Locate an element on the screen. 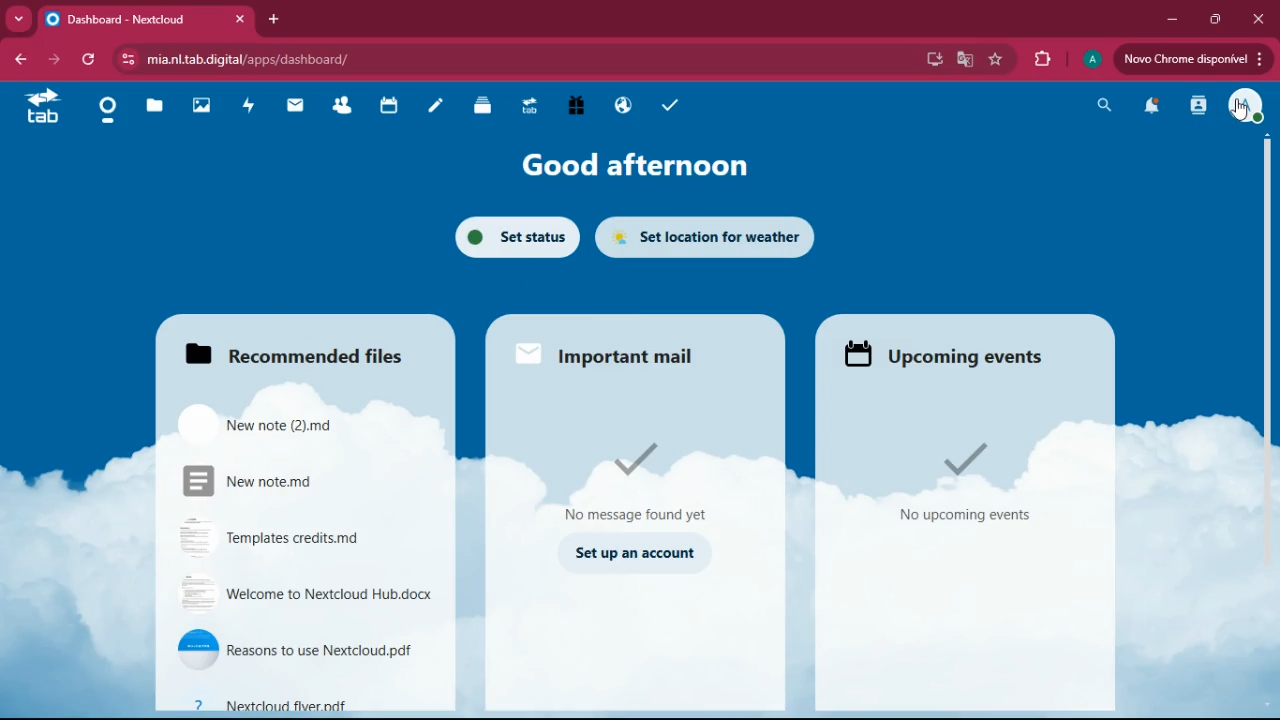 This screenshot has height=720, width=1280. search is located at coordinates (1105, 103).